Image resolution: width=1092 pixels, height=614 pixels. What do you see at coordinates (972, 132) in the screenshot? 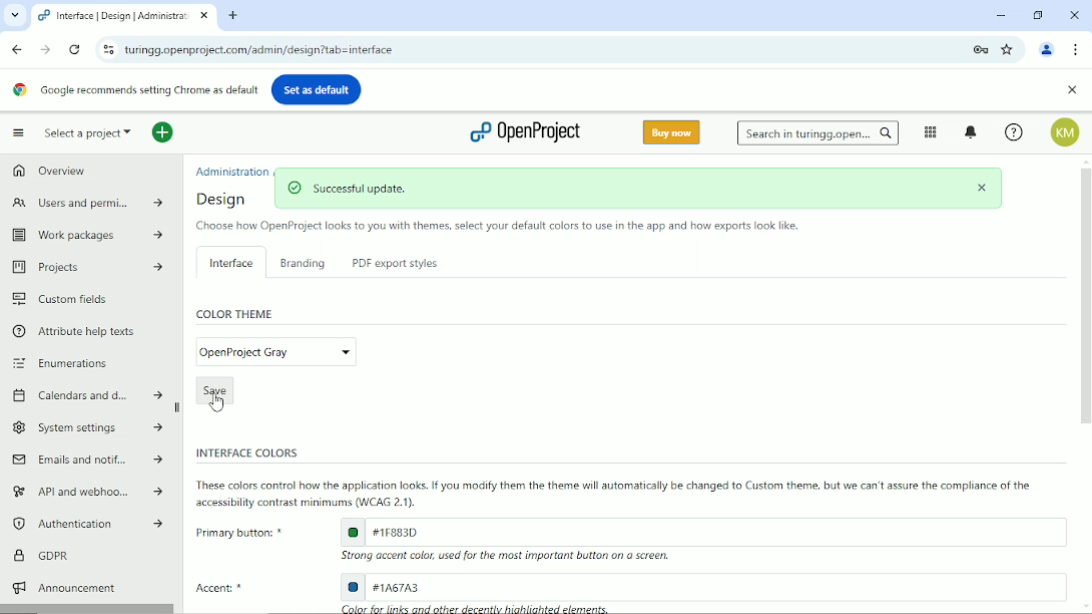
I see `To notification center` at bounding box center [972, 132].